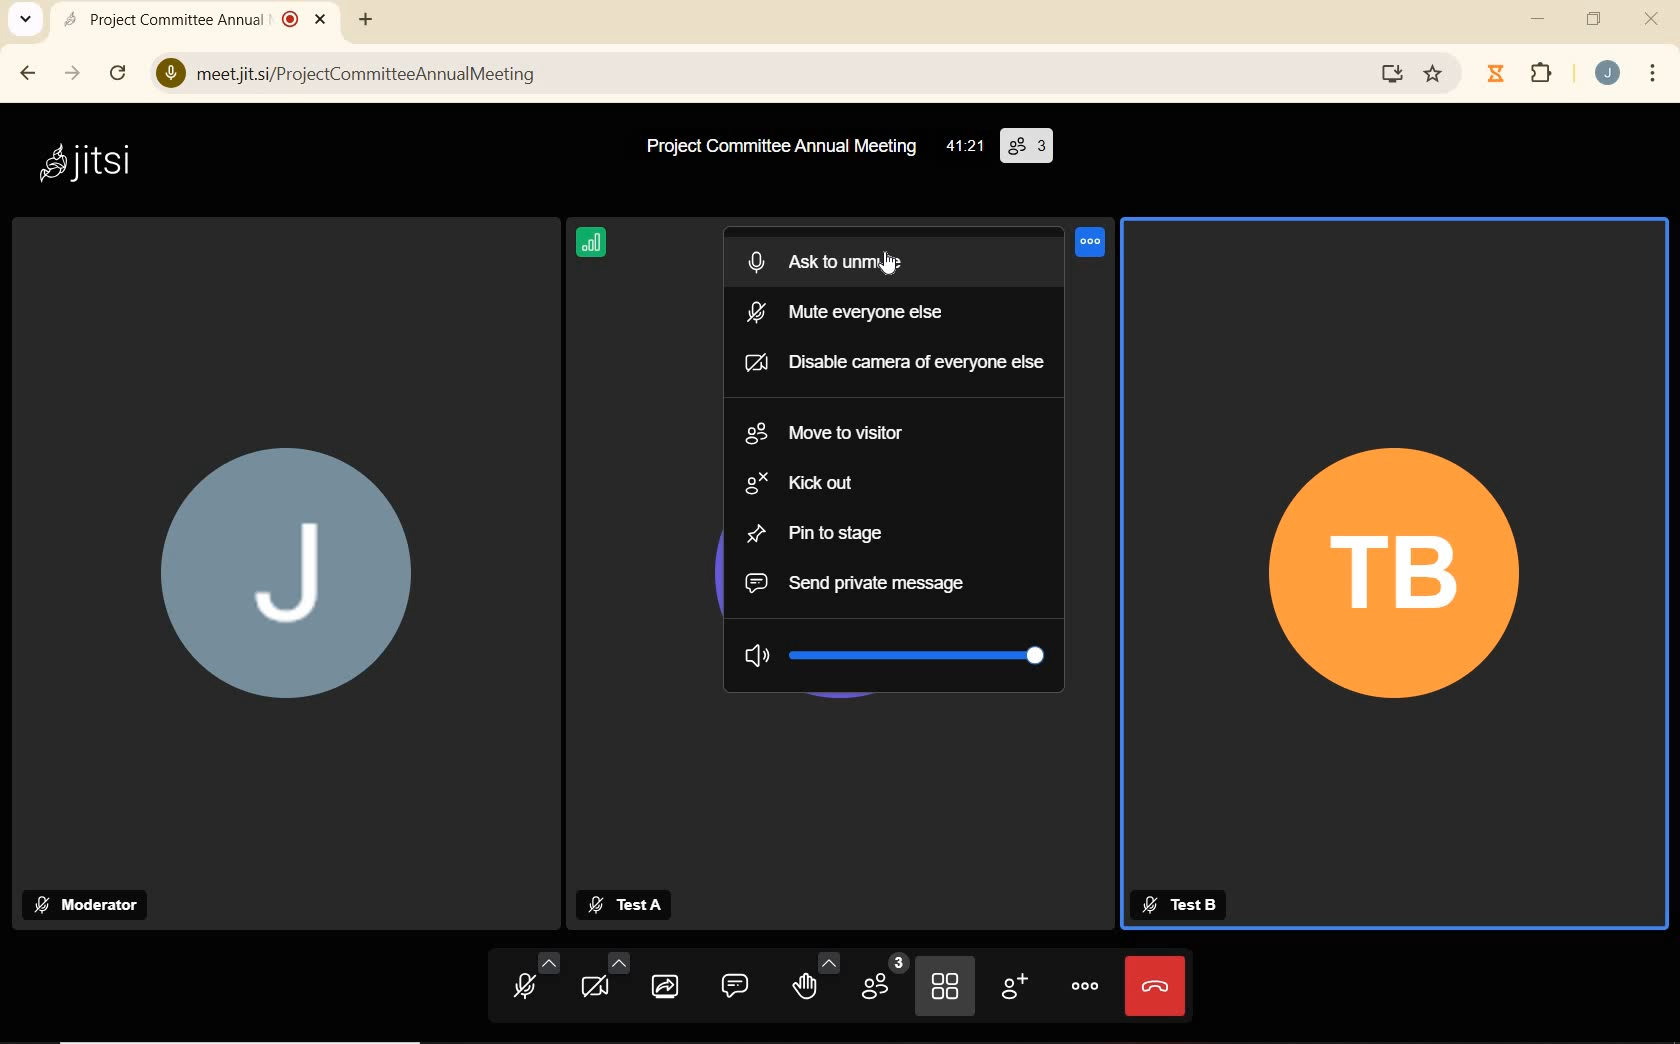  I want to click on MODERATOR, so click(89, 905).